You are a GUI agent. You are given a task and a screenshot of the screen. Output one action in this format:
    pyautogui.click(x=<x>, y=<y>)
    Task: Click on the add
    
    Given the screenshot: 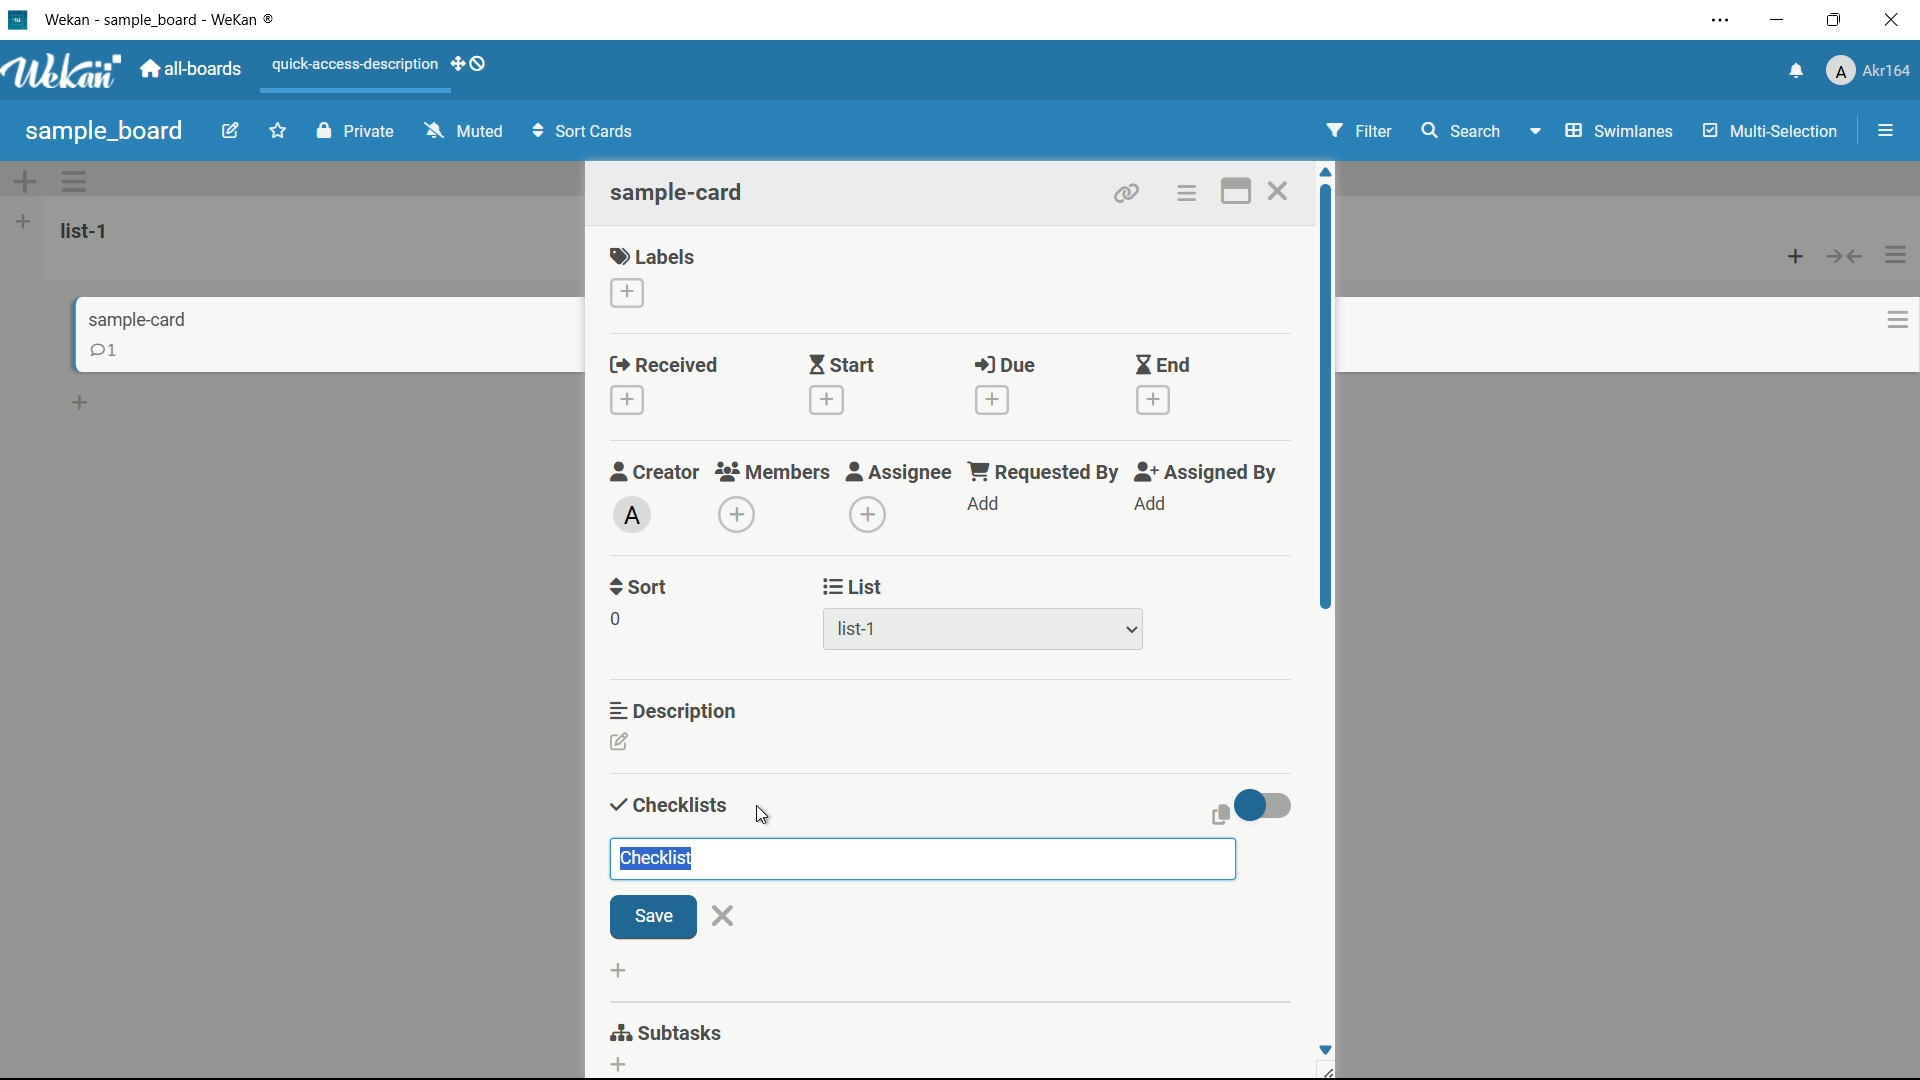 What is the action you would take?
    pyautogui.click(x=1790, y=259)
    